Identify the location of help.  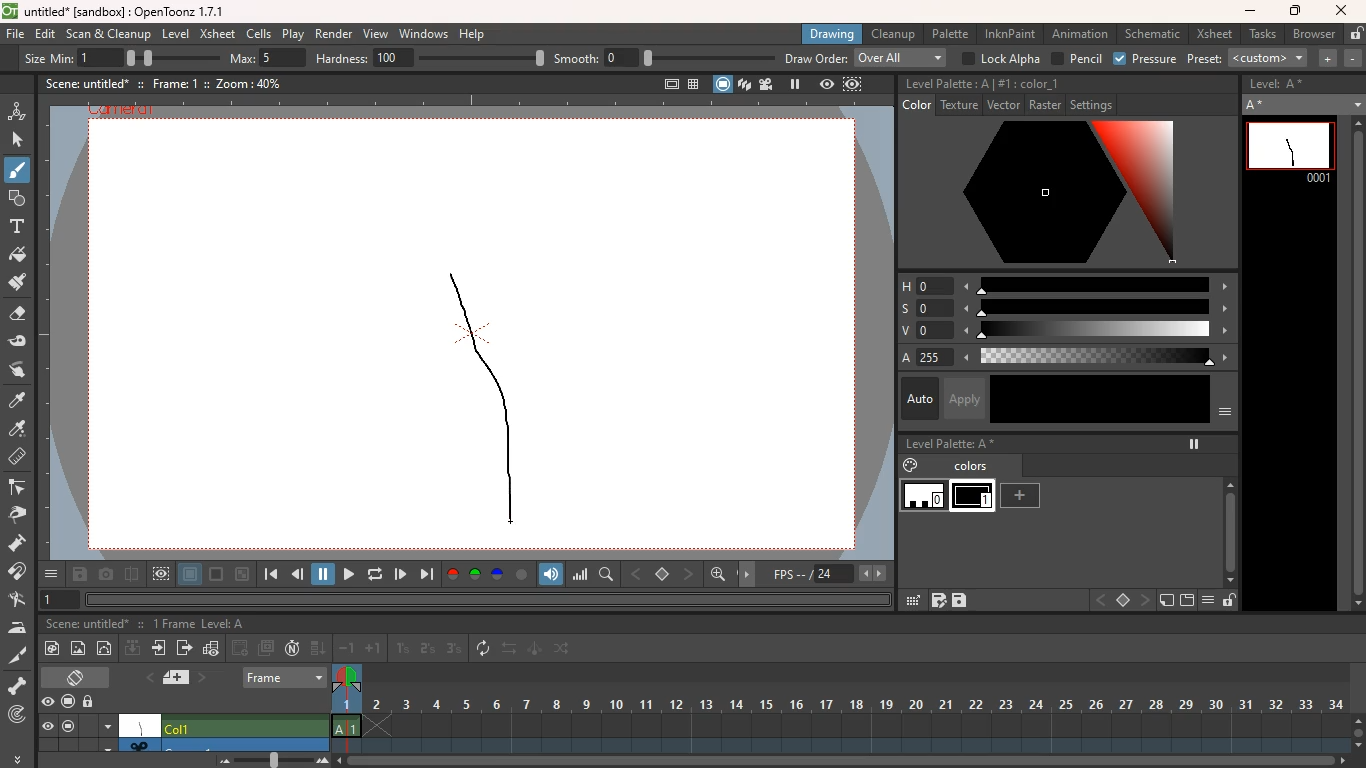
(474, 35).